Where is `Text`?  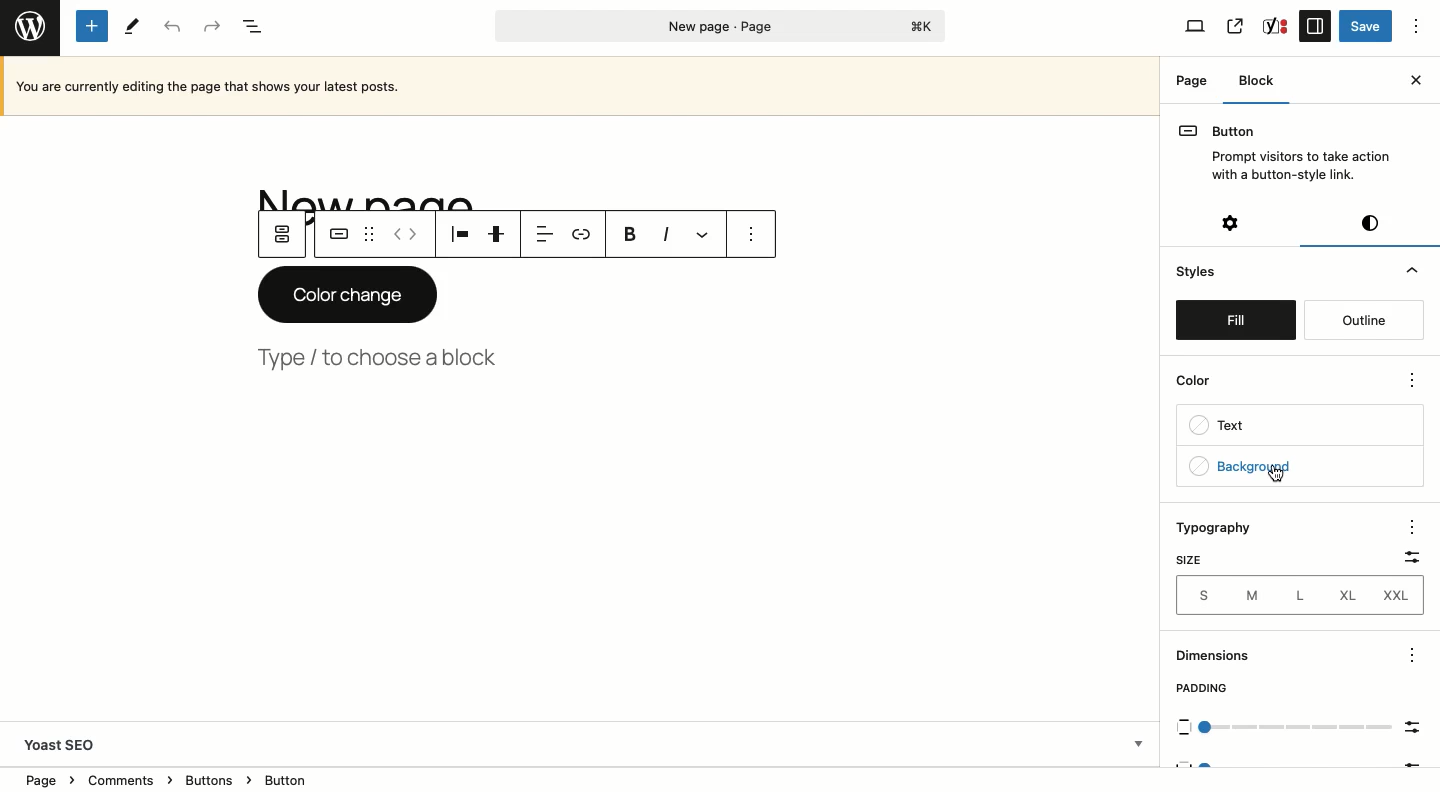
Text is located at coordinates (1306, 427).